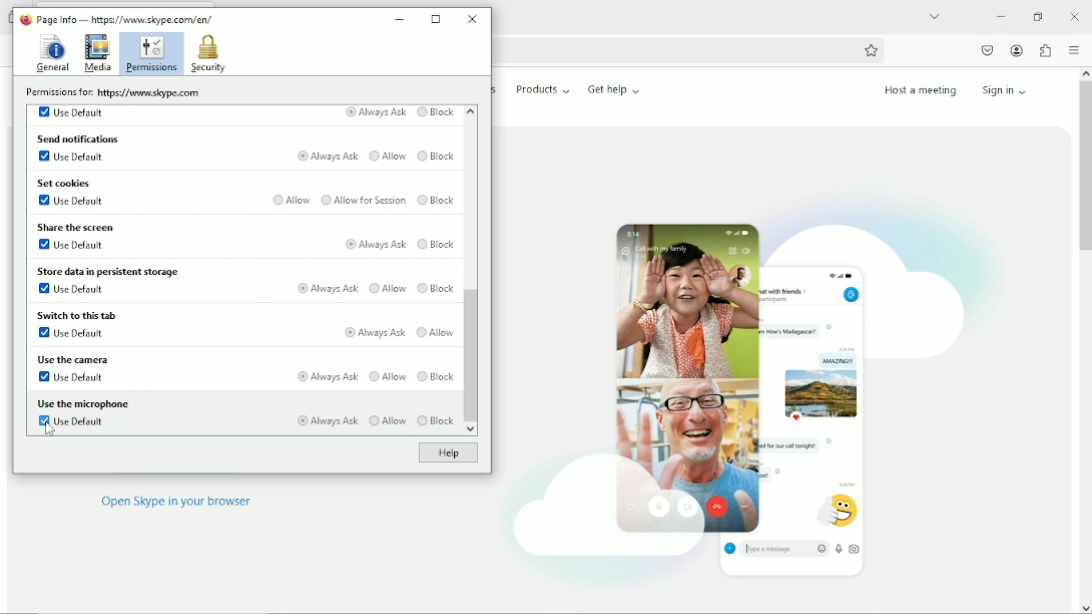 The image size is (1092, 614). I want to click on Sign in, so click(1008, 89).